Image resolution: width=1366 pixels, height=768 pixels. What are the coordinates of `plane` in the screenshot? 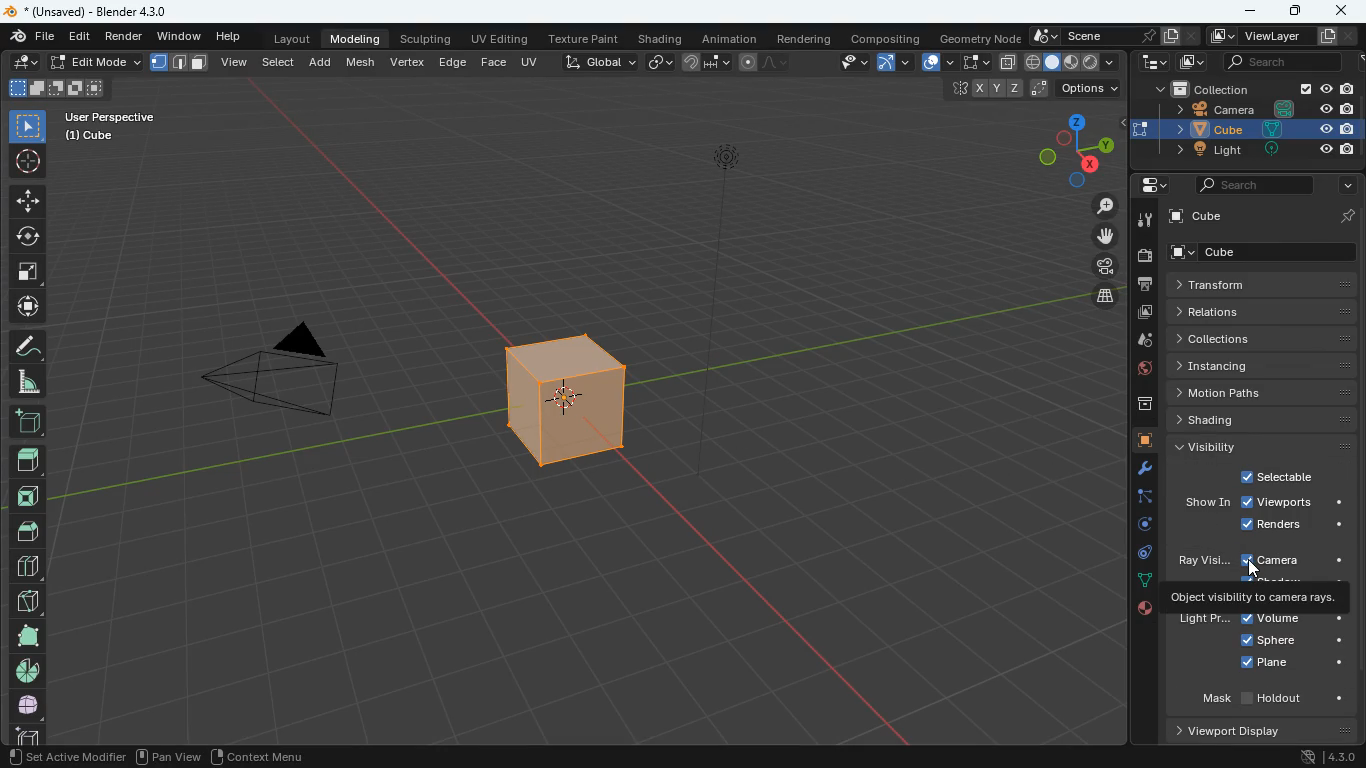 It's located at (1293, 664).